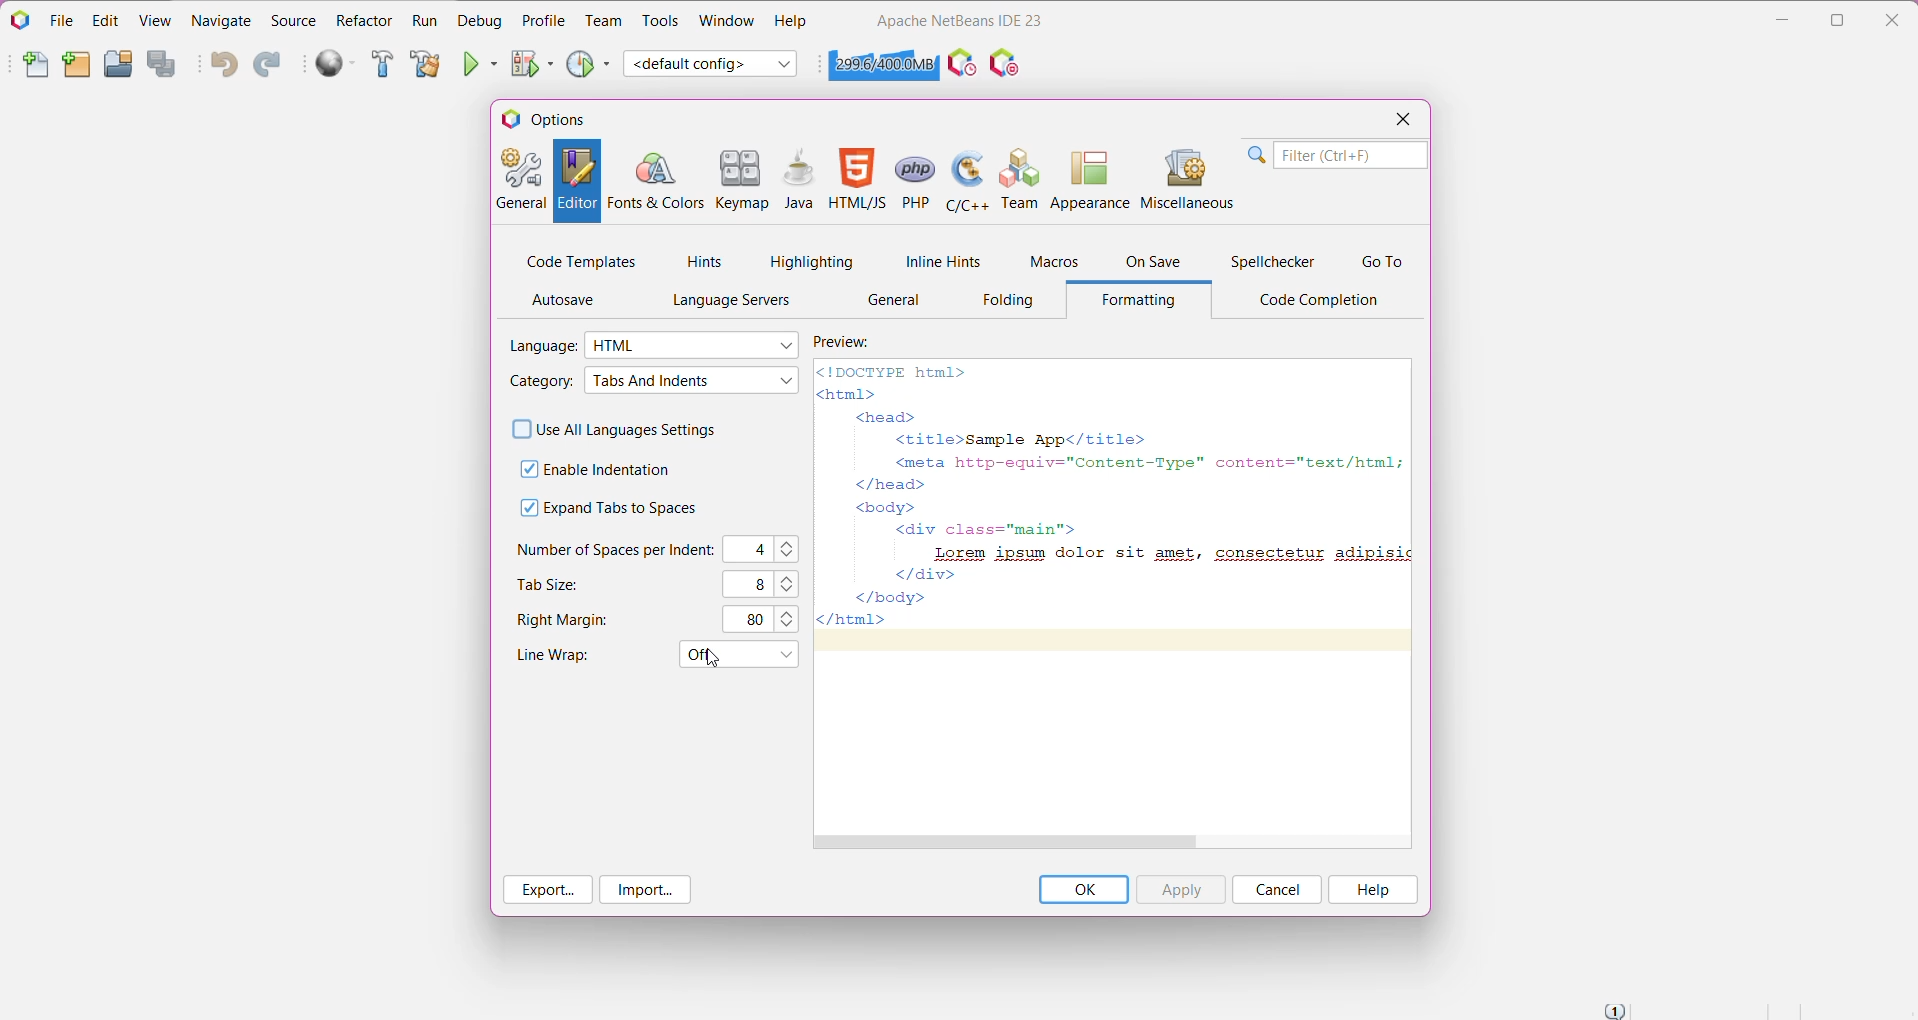 This screenshot has width=1918, height=1020. I want to click on 8, so click(753, 584).